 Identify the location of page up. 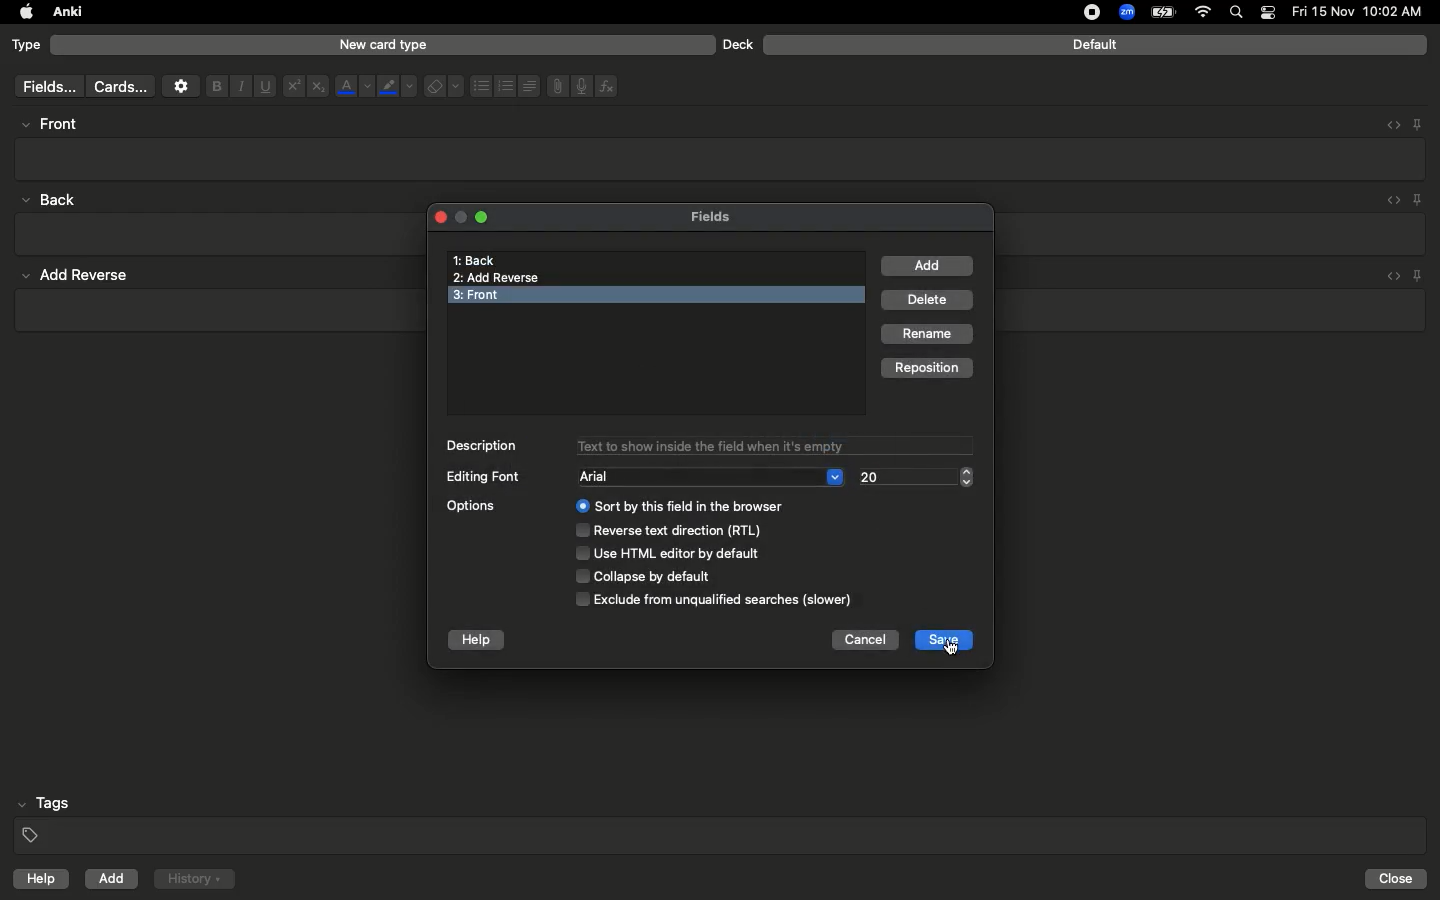
(968, 469).